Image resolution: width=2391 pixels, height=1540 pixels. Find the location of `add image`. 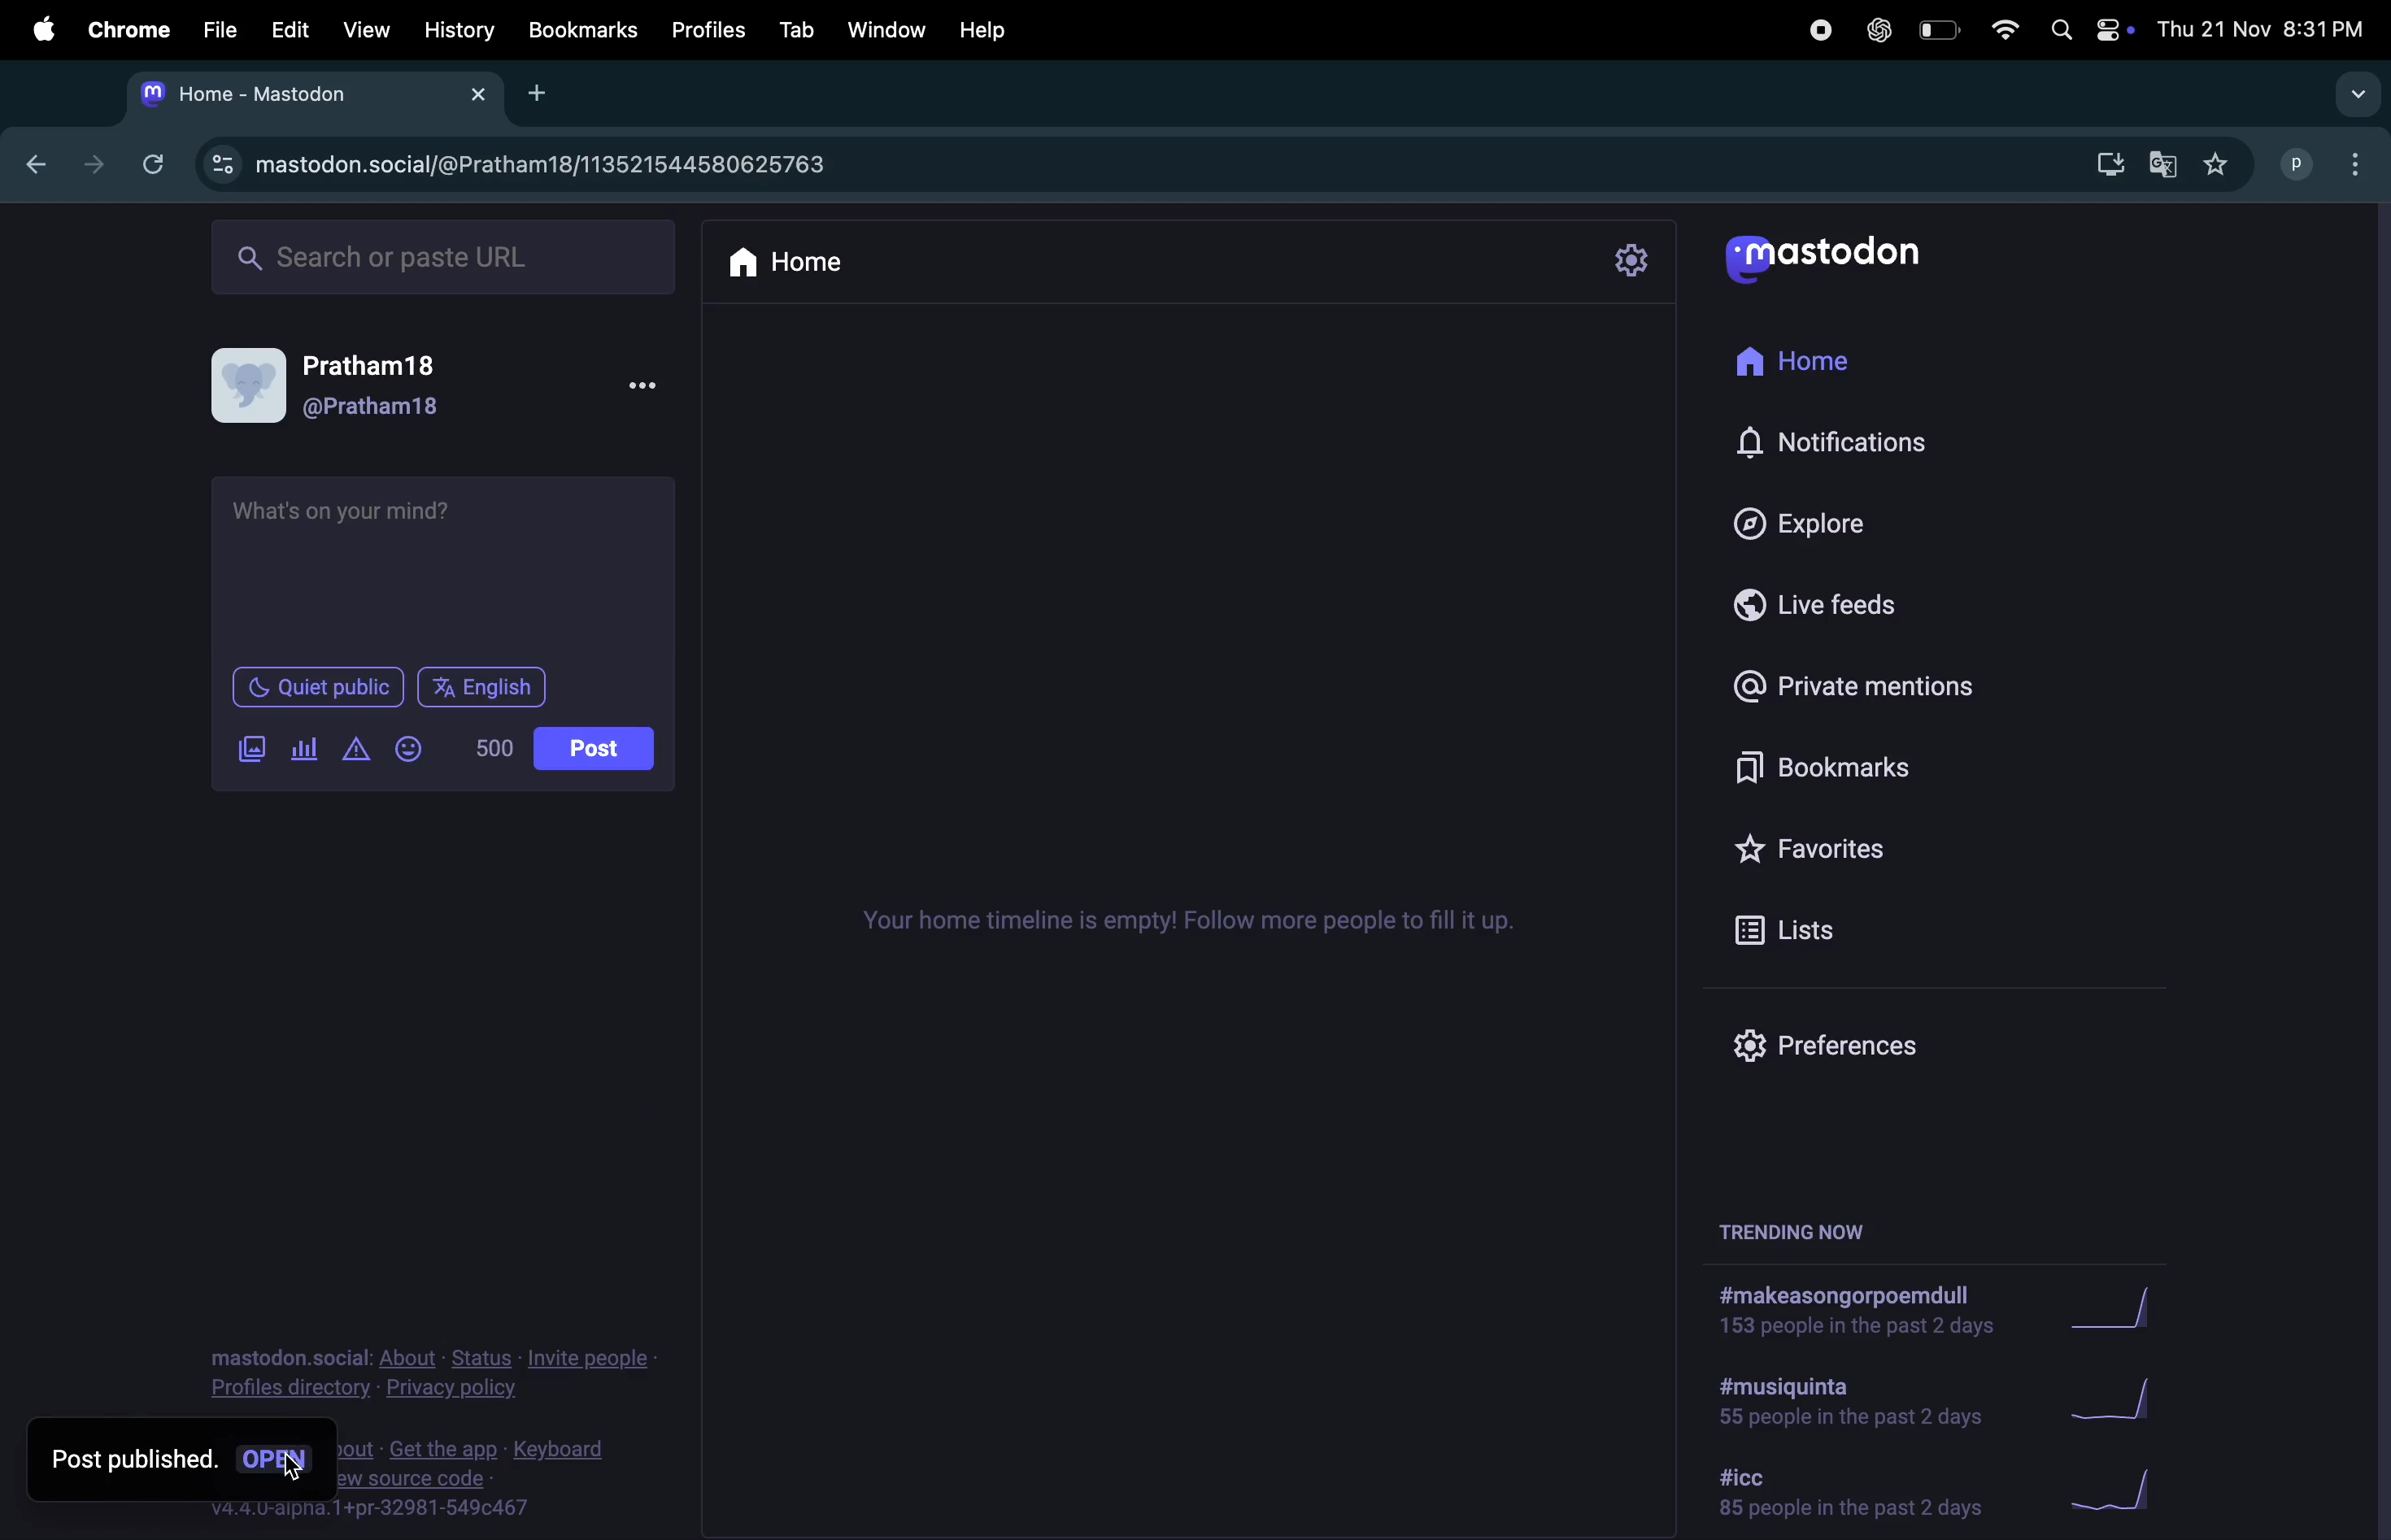

add image is located at coordinates (255, 750).